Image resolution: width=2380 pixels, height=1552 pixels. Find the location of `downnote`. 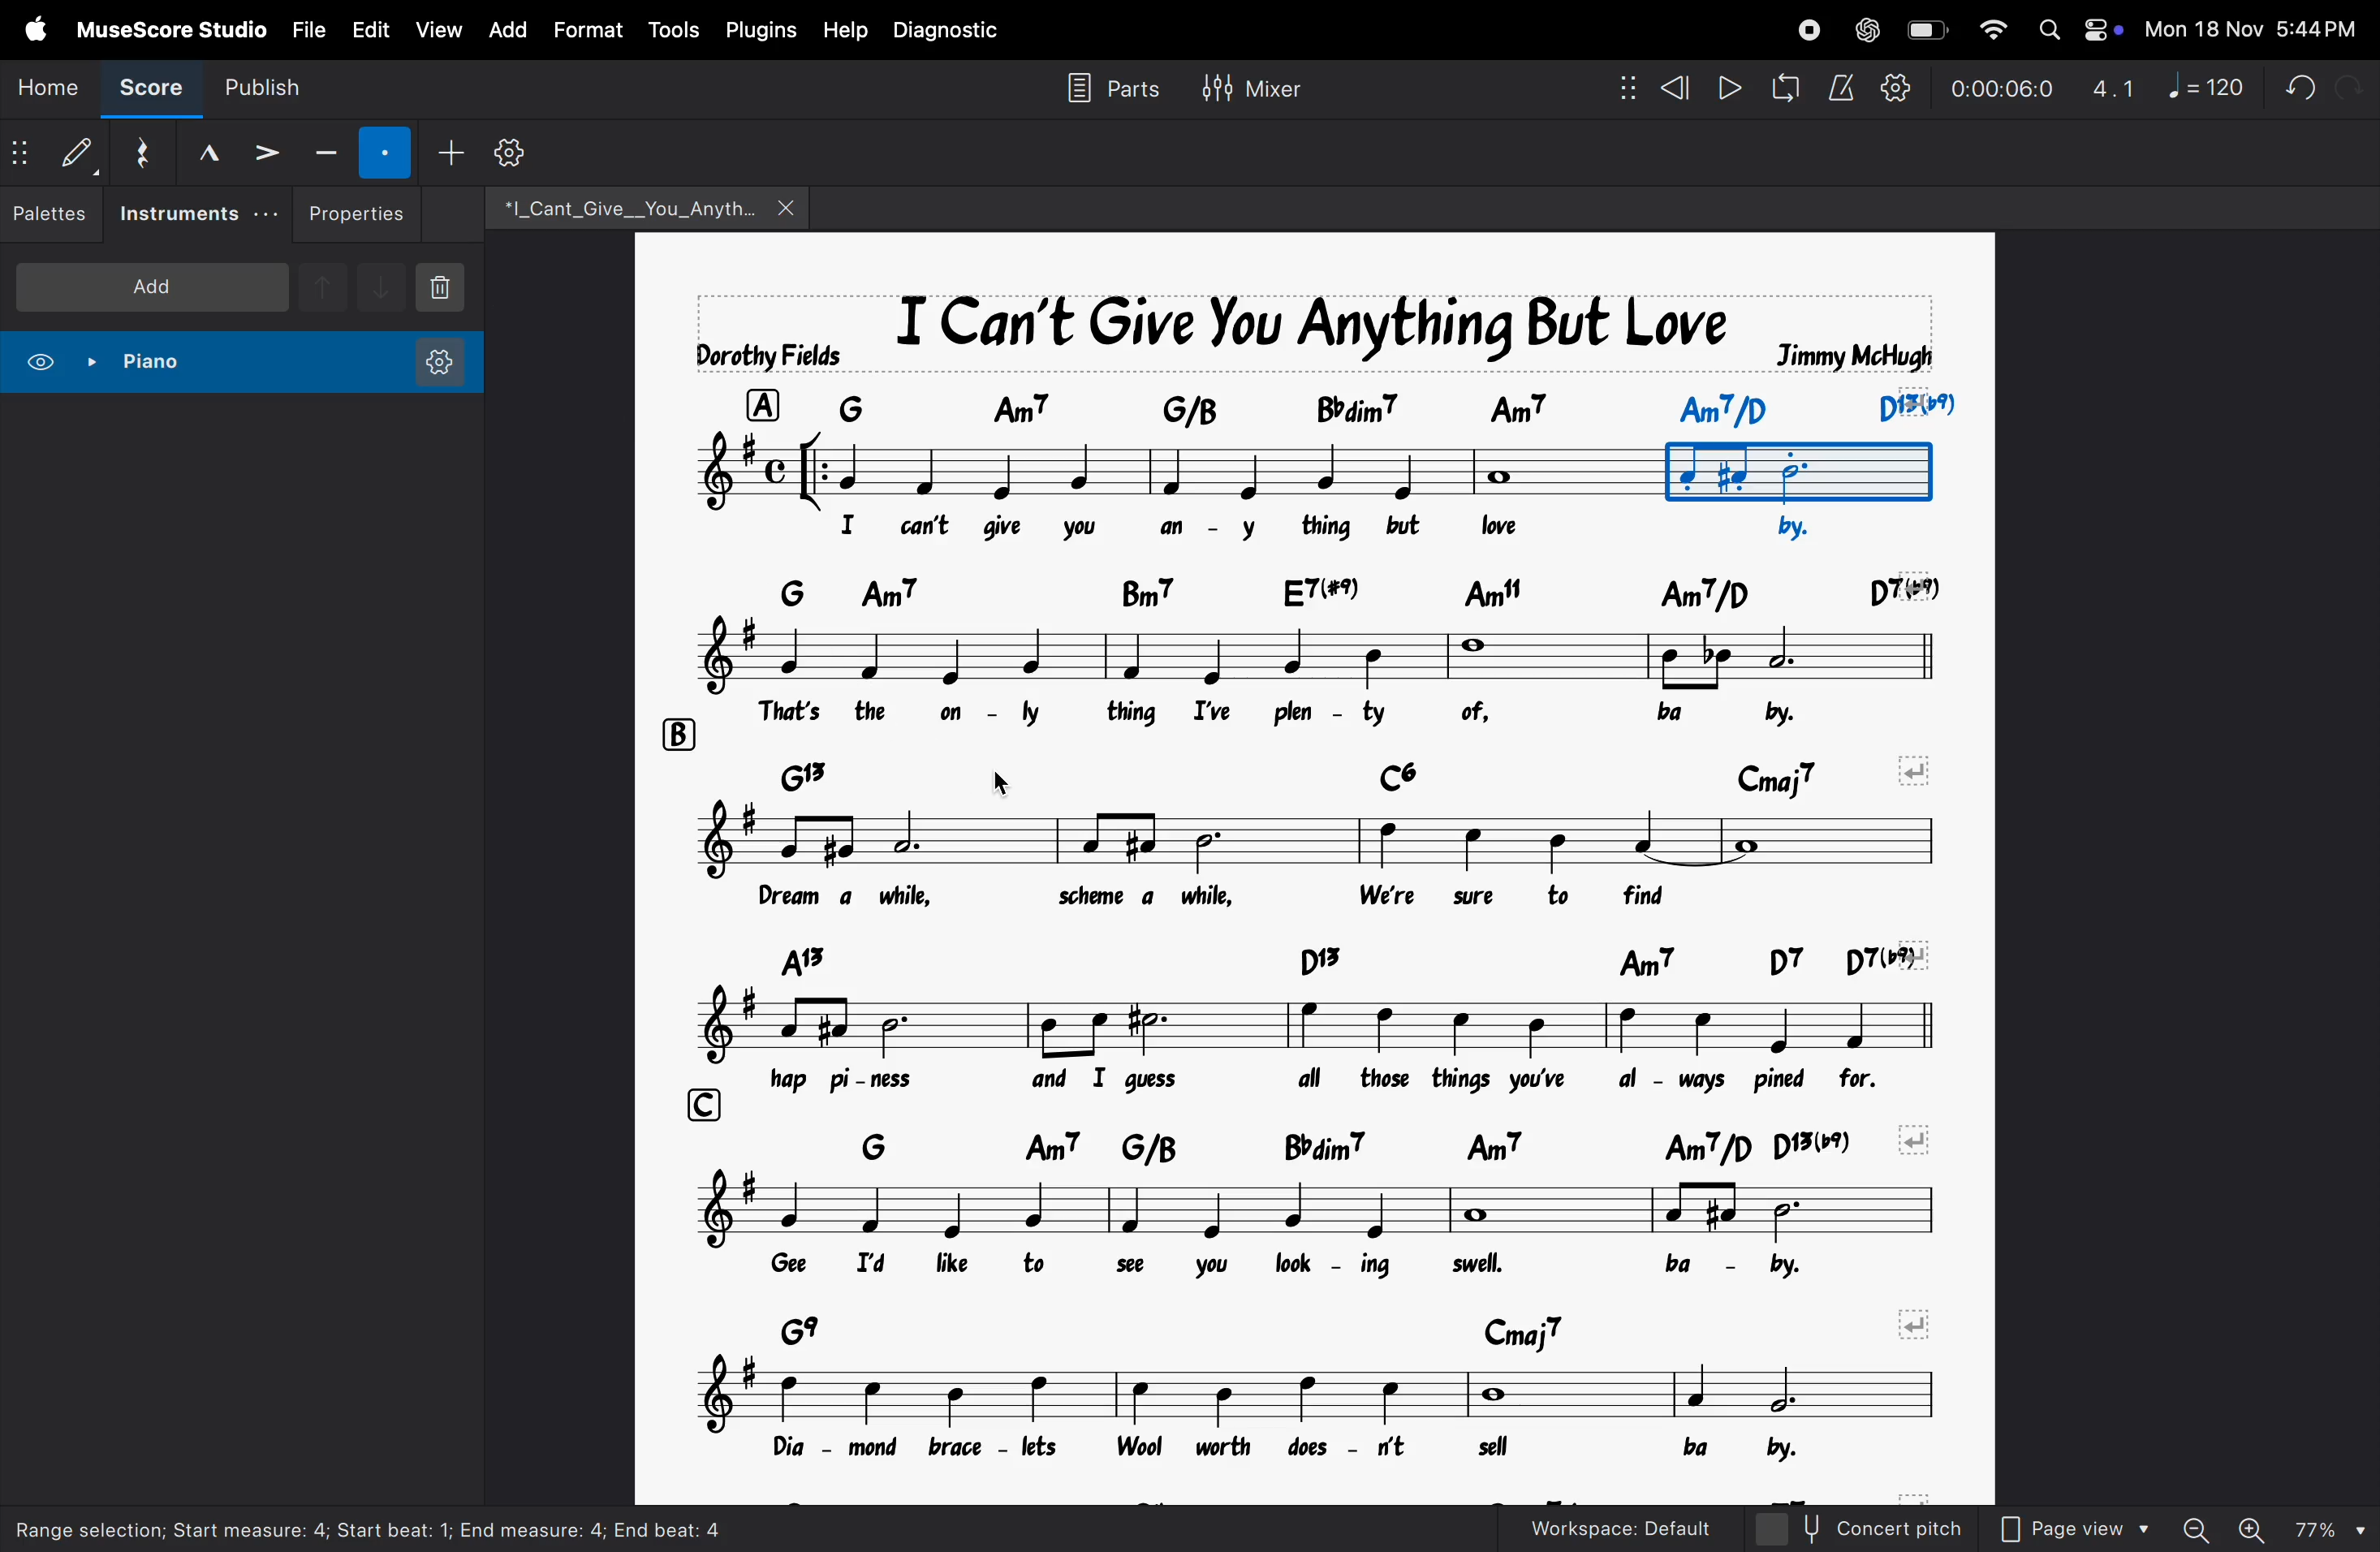

downnote is located at coordinates (378, 288).